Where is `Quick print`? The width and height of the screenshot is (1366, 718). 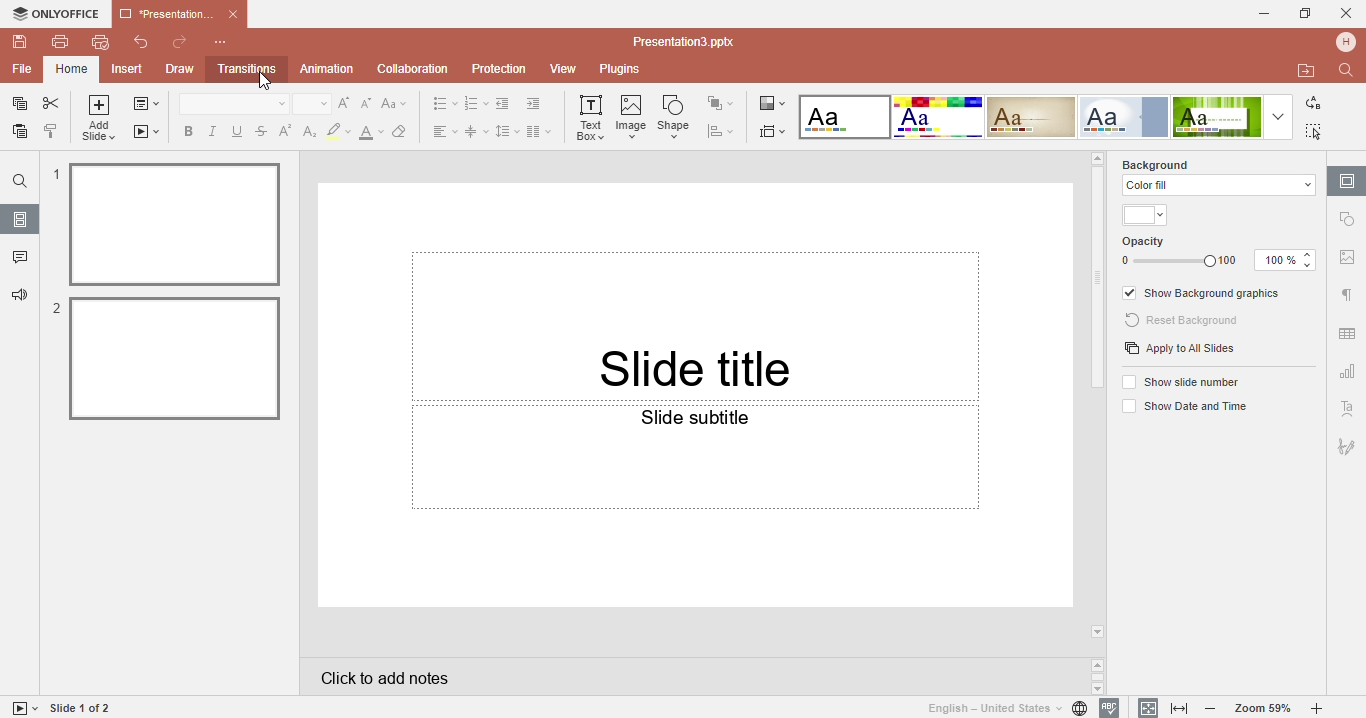 Quick print is located at coordinates (99, 45).